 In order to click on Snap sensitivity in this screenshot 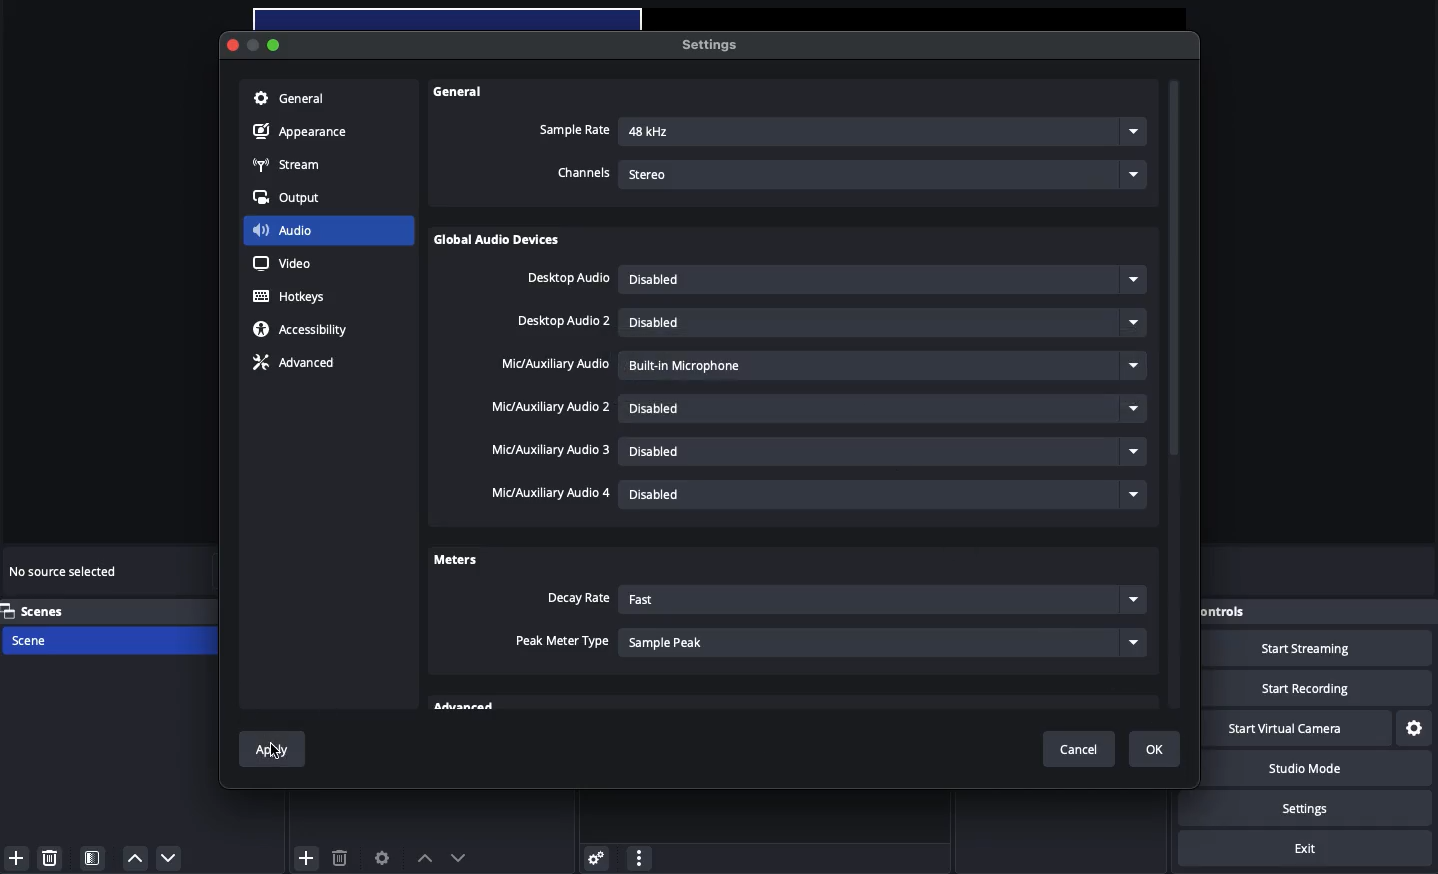, I will do `click(563, 642)`.